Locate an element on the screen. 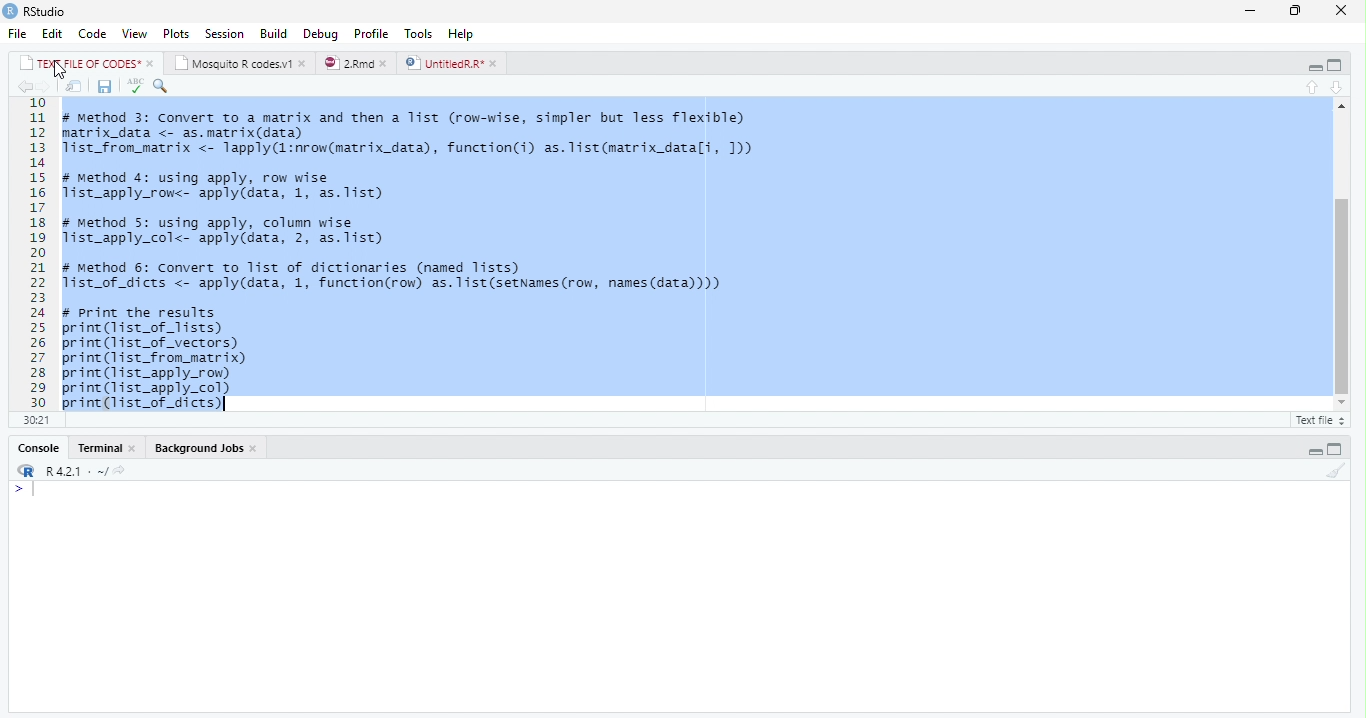 This screenshot has width=1366, height=718. File is located at coordinates (20, 33).